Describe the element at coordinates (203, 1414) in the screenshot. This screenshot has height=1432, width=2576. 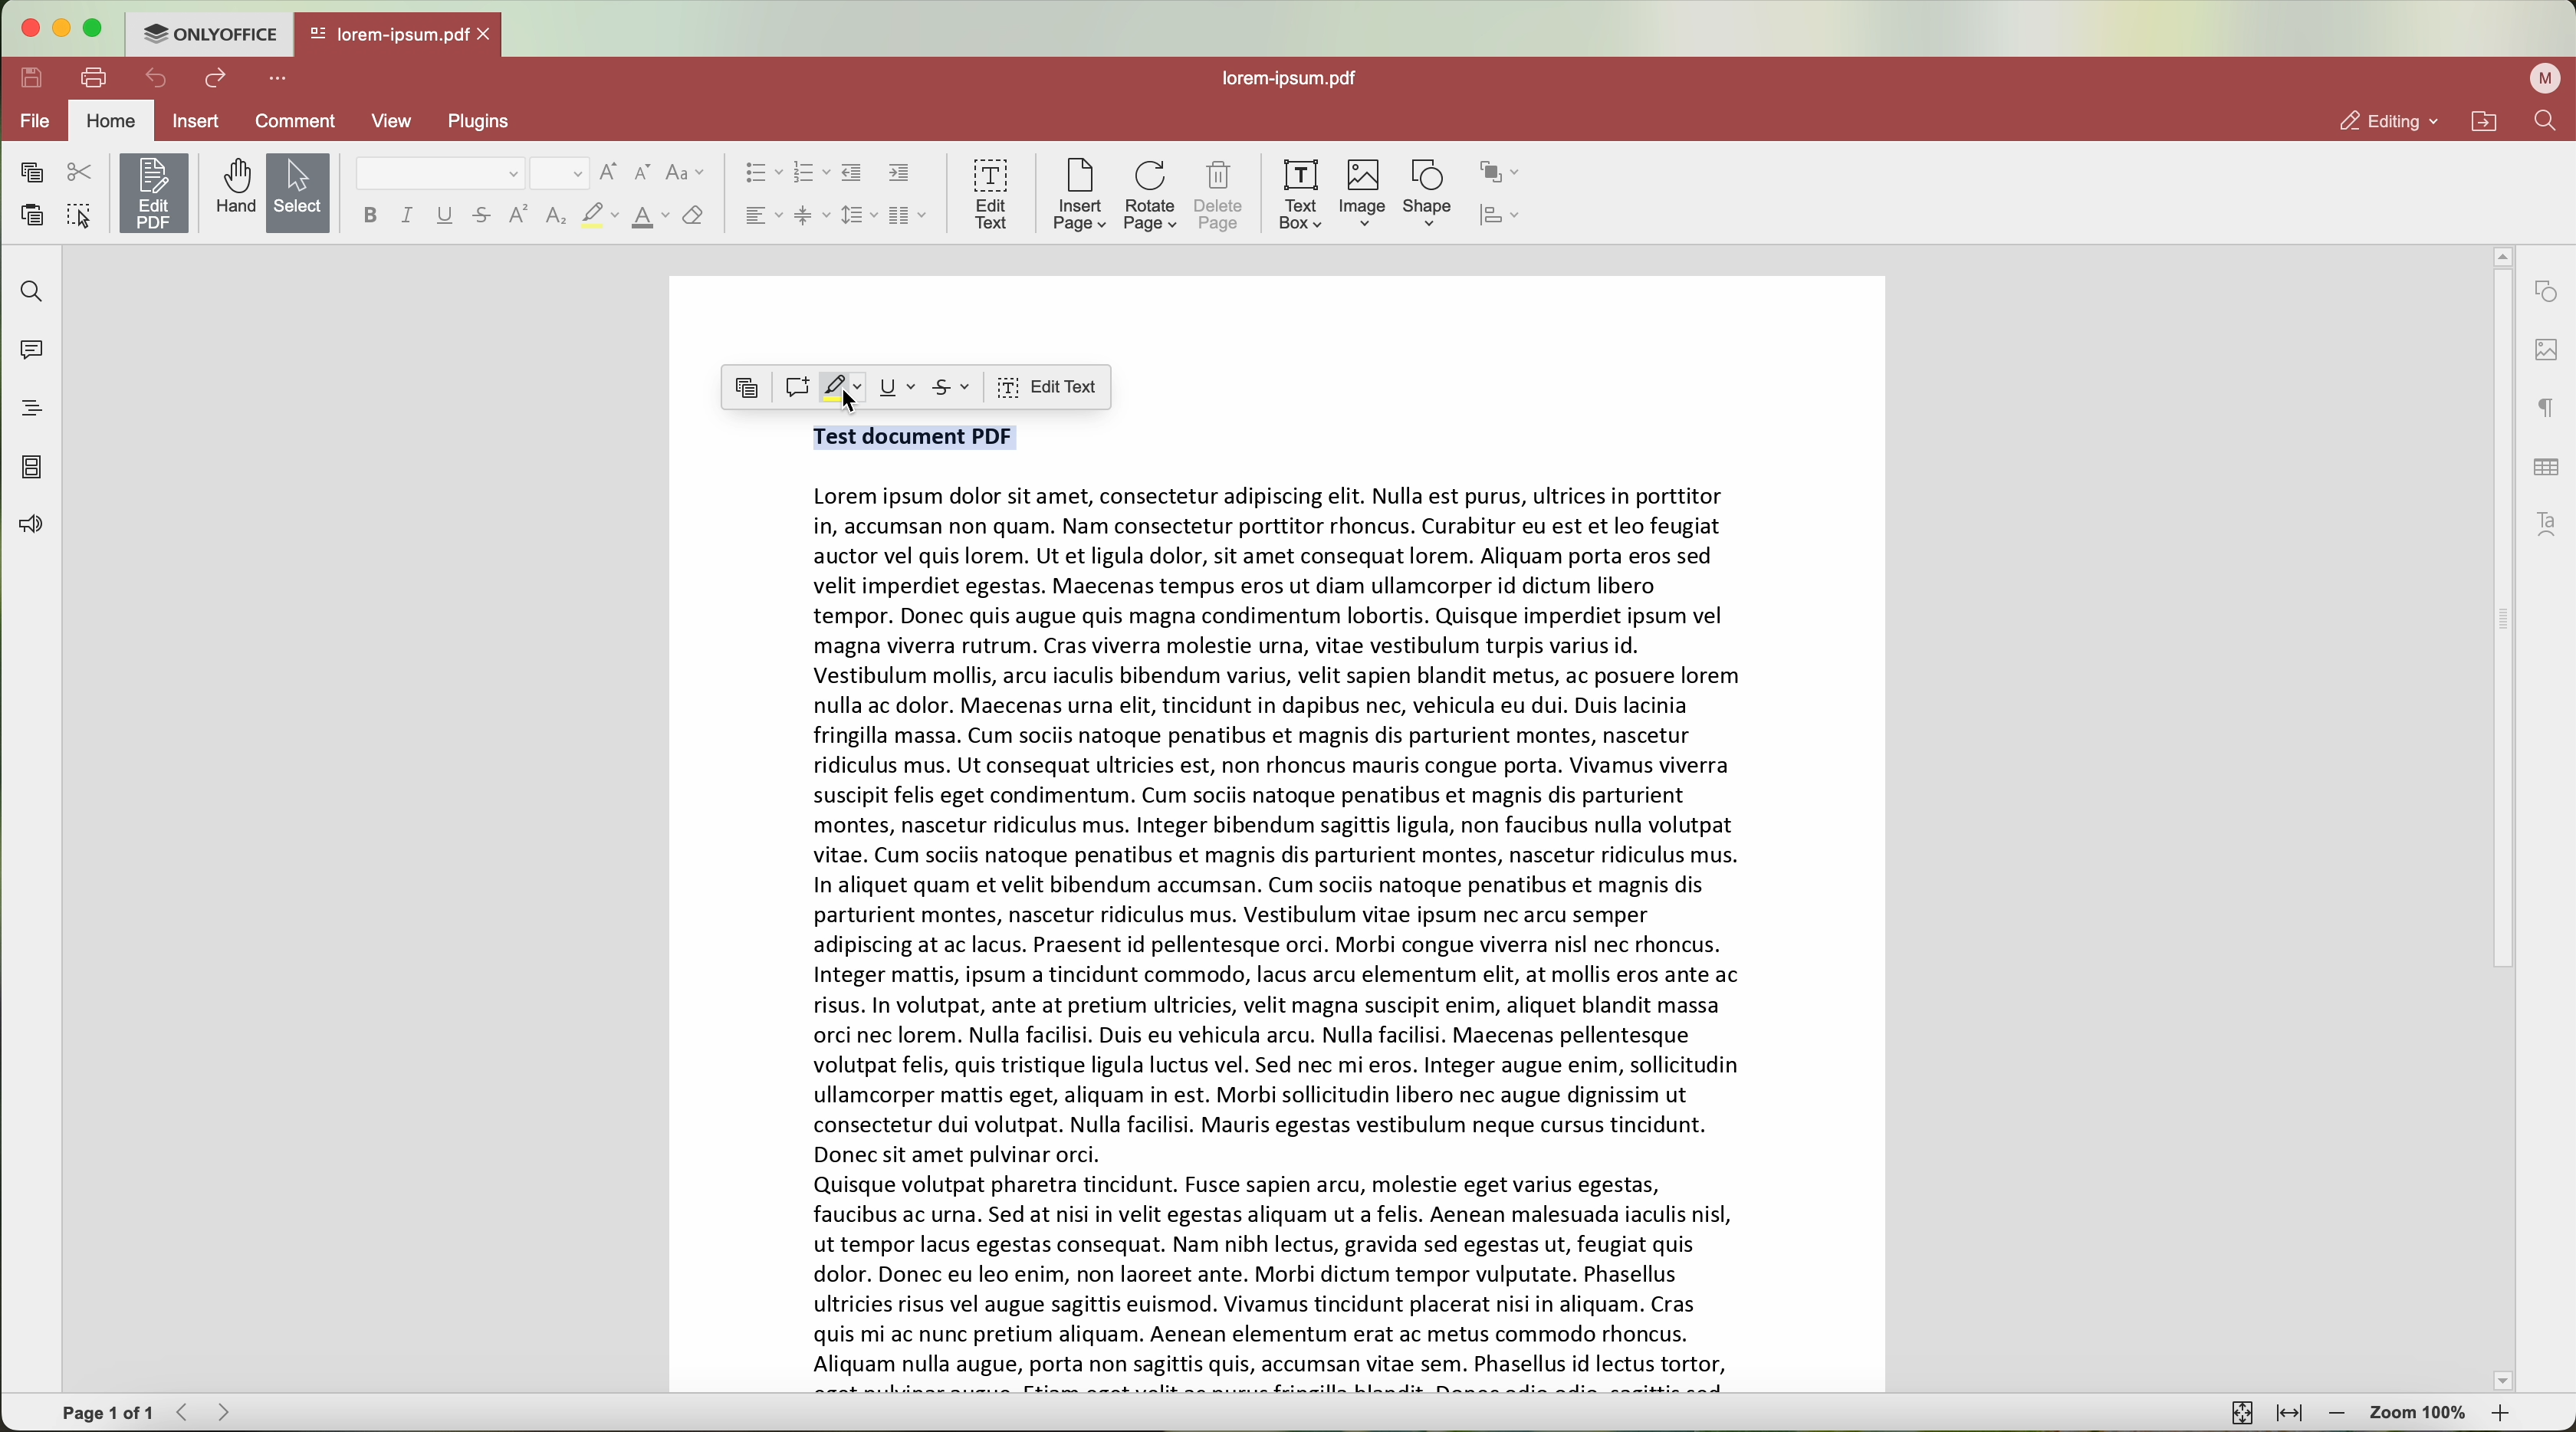
I see `navigate arrows` at that location.